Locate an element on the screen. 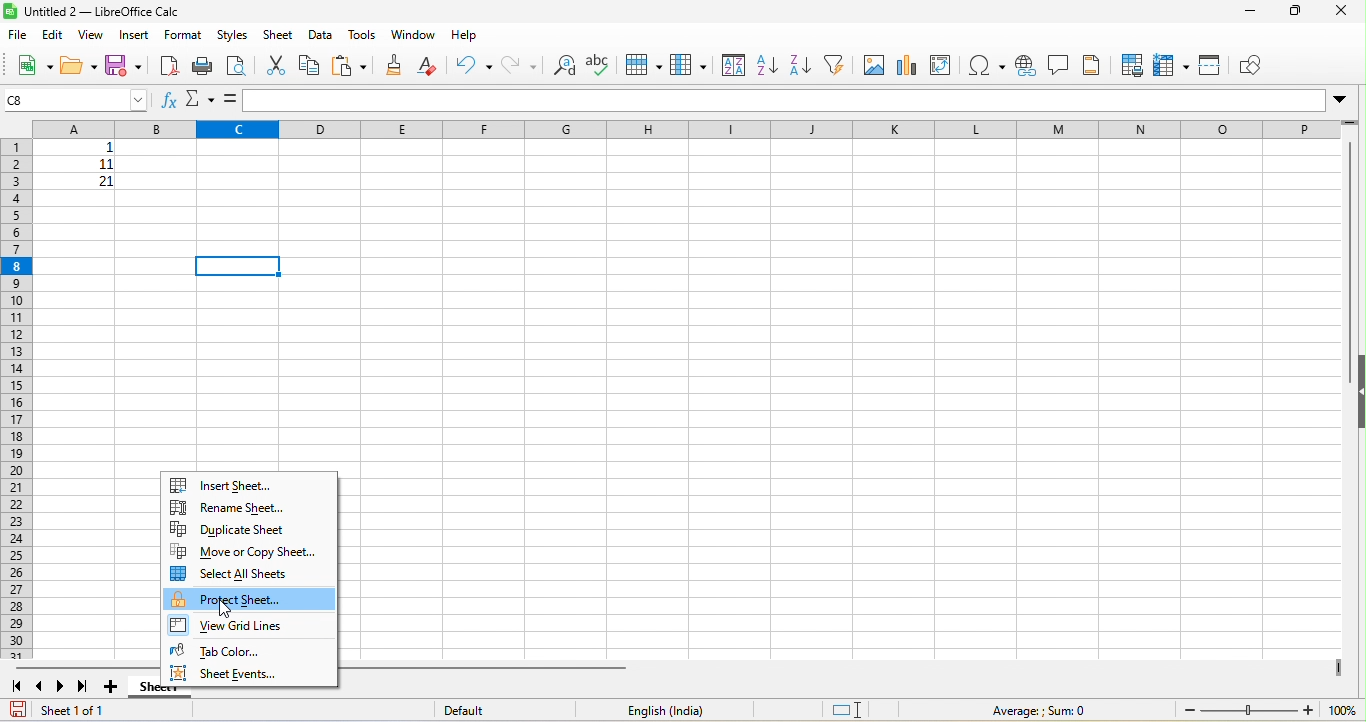 The width and height of the screenshot is (1366, 722). next is located at coordinates (62, 686).